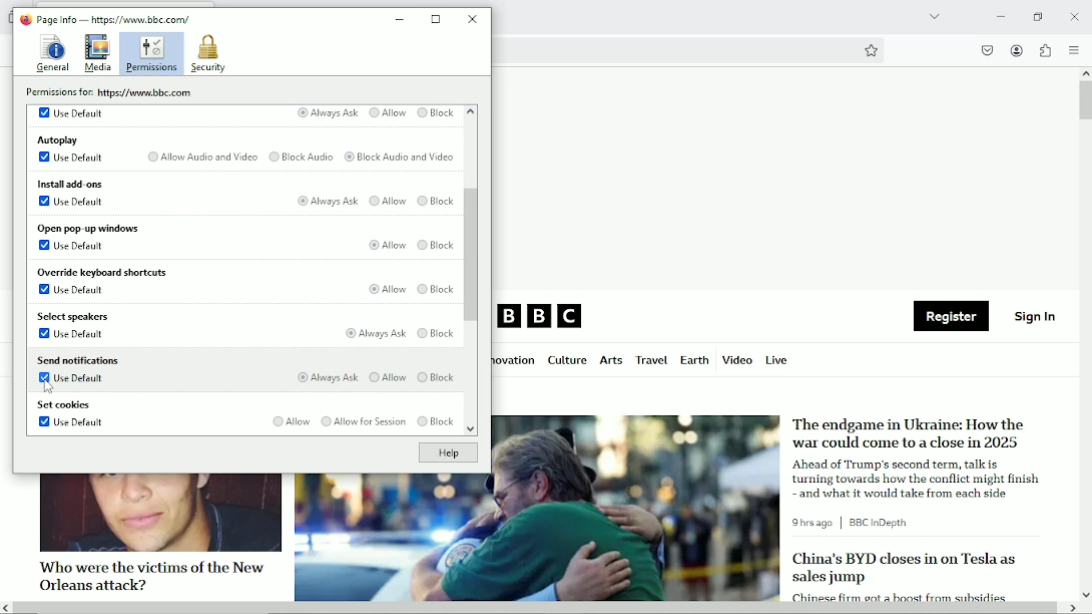  I want to click on Use default, so click(71, 112).